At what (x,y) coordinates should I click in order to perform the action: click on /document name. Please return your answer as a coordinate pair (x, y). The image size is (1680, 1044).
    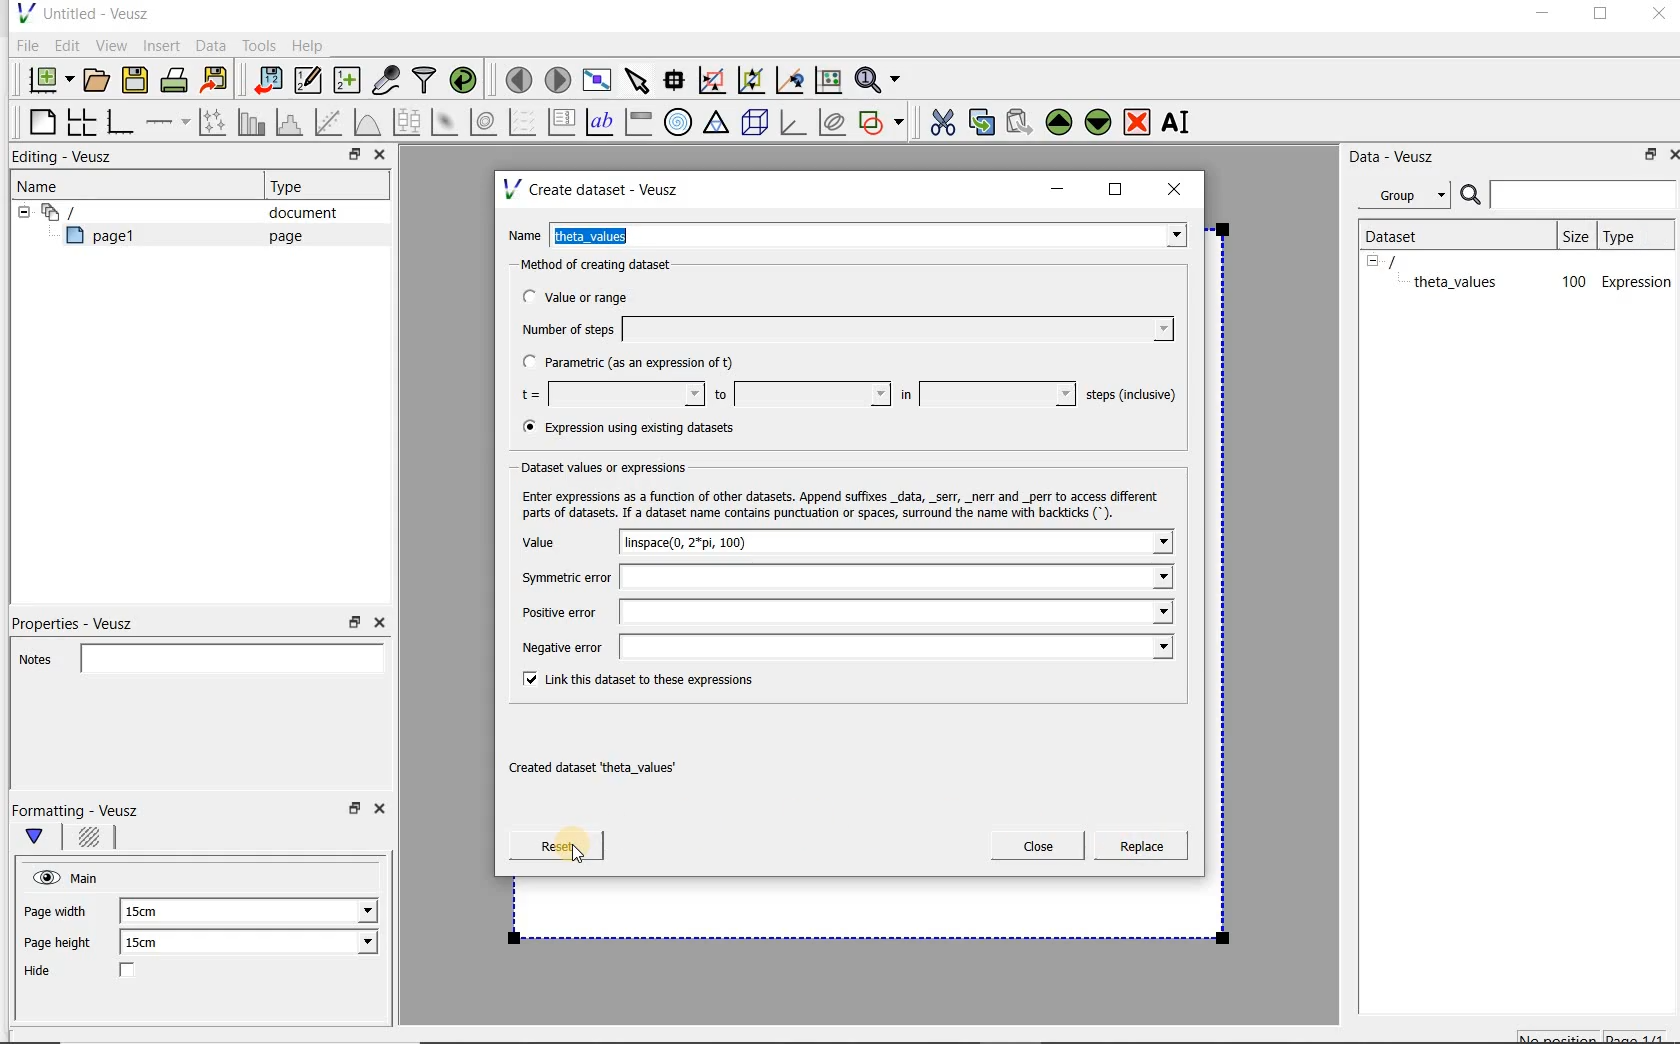
    Looking at the image, I should click on (1410, 260).